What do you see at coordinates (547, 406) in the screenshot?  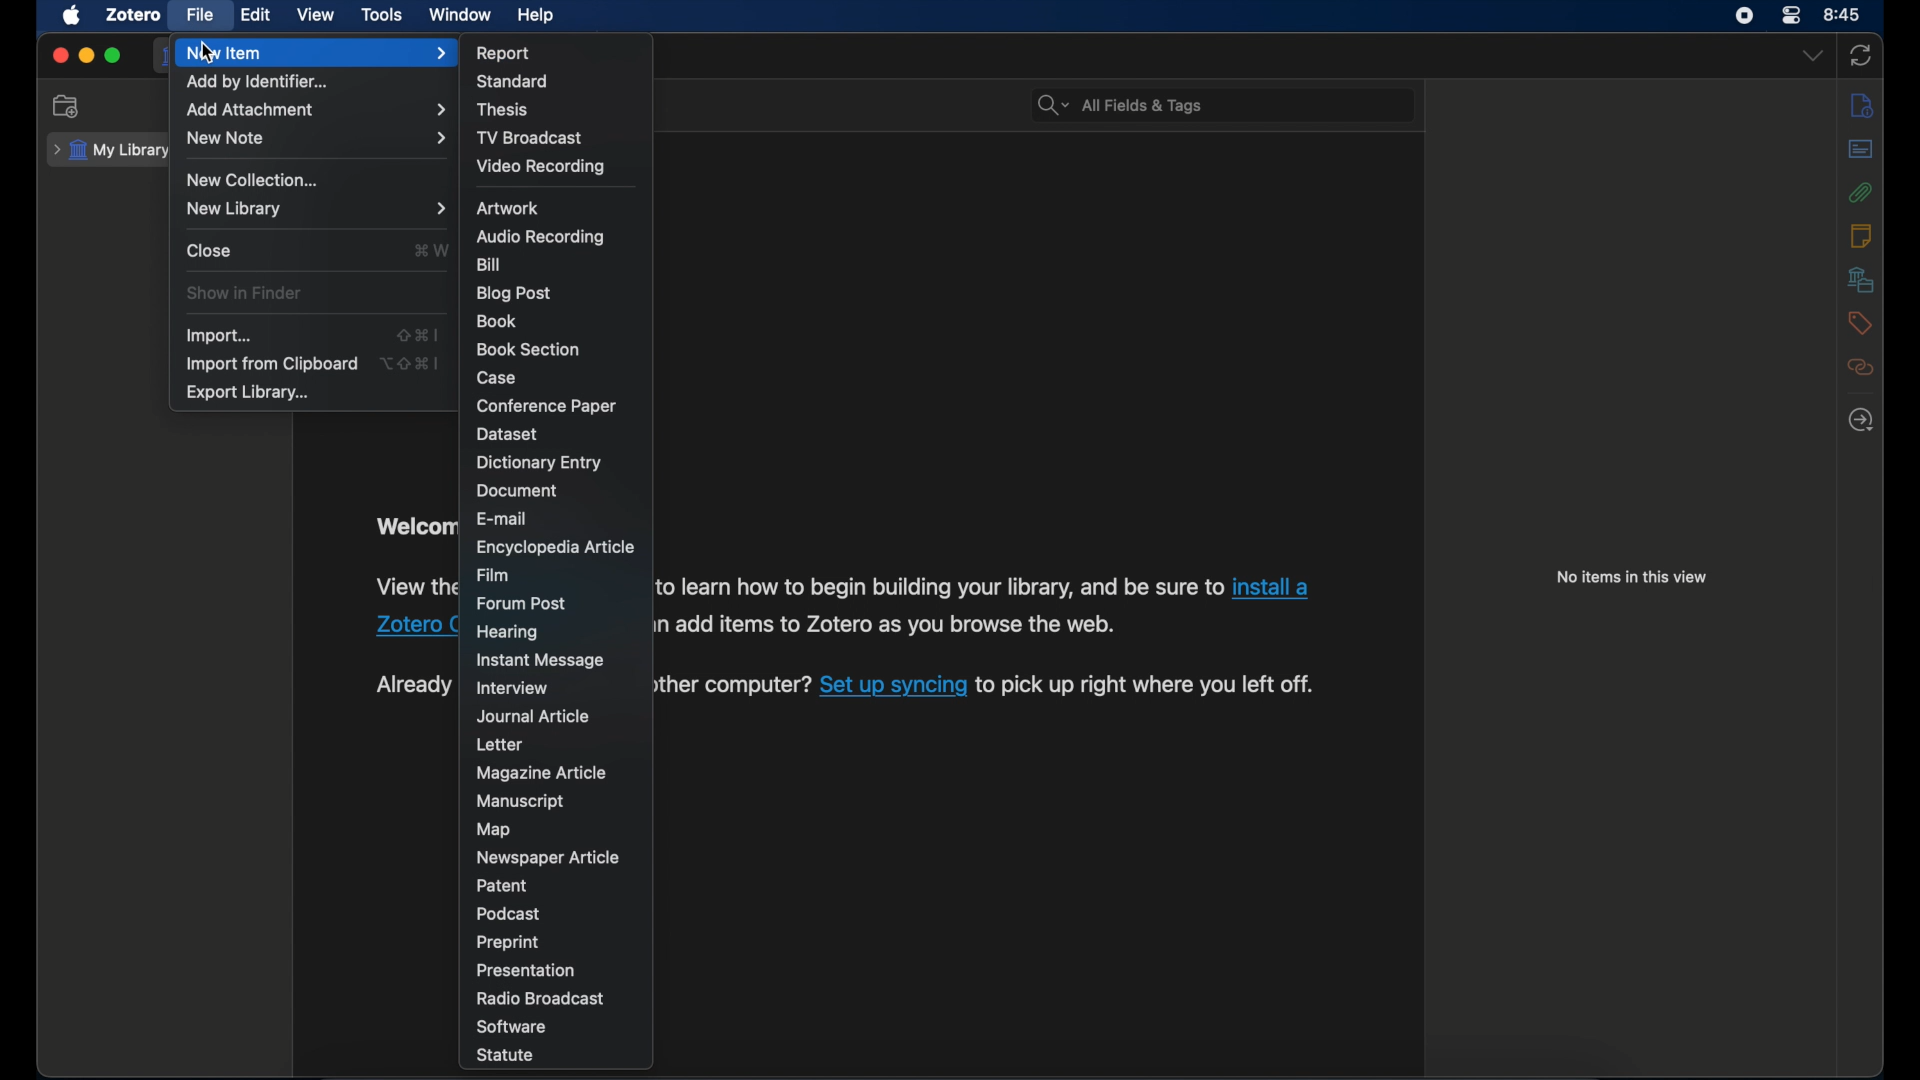 I see `conference paper` at bounding box center [547, 406].